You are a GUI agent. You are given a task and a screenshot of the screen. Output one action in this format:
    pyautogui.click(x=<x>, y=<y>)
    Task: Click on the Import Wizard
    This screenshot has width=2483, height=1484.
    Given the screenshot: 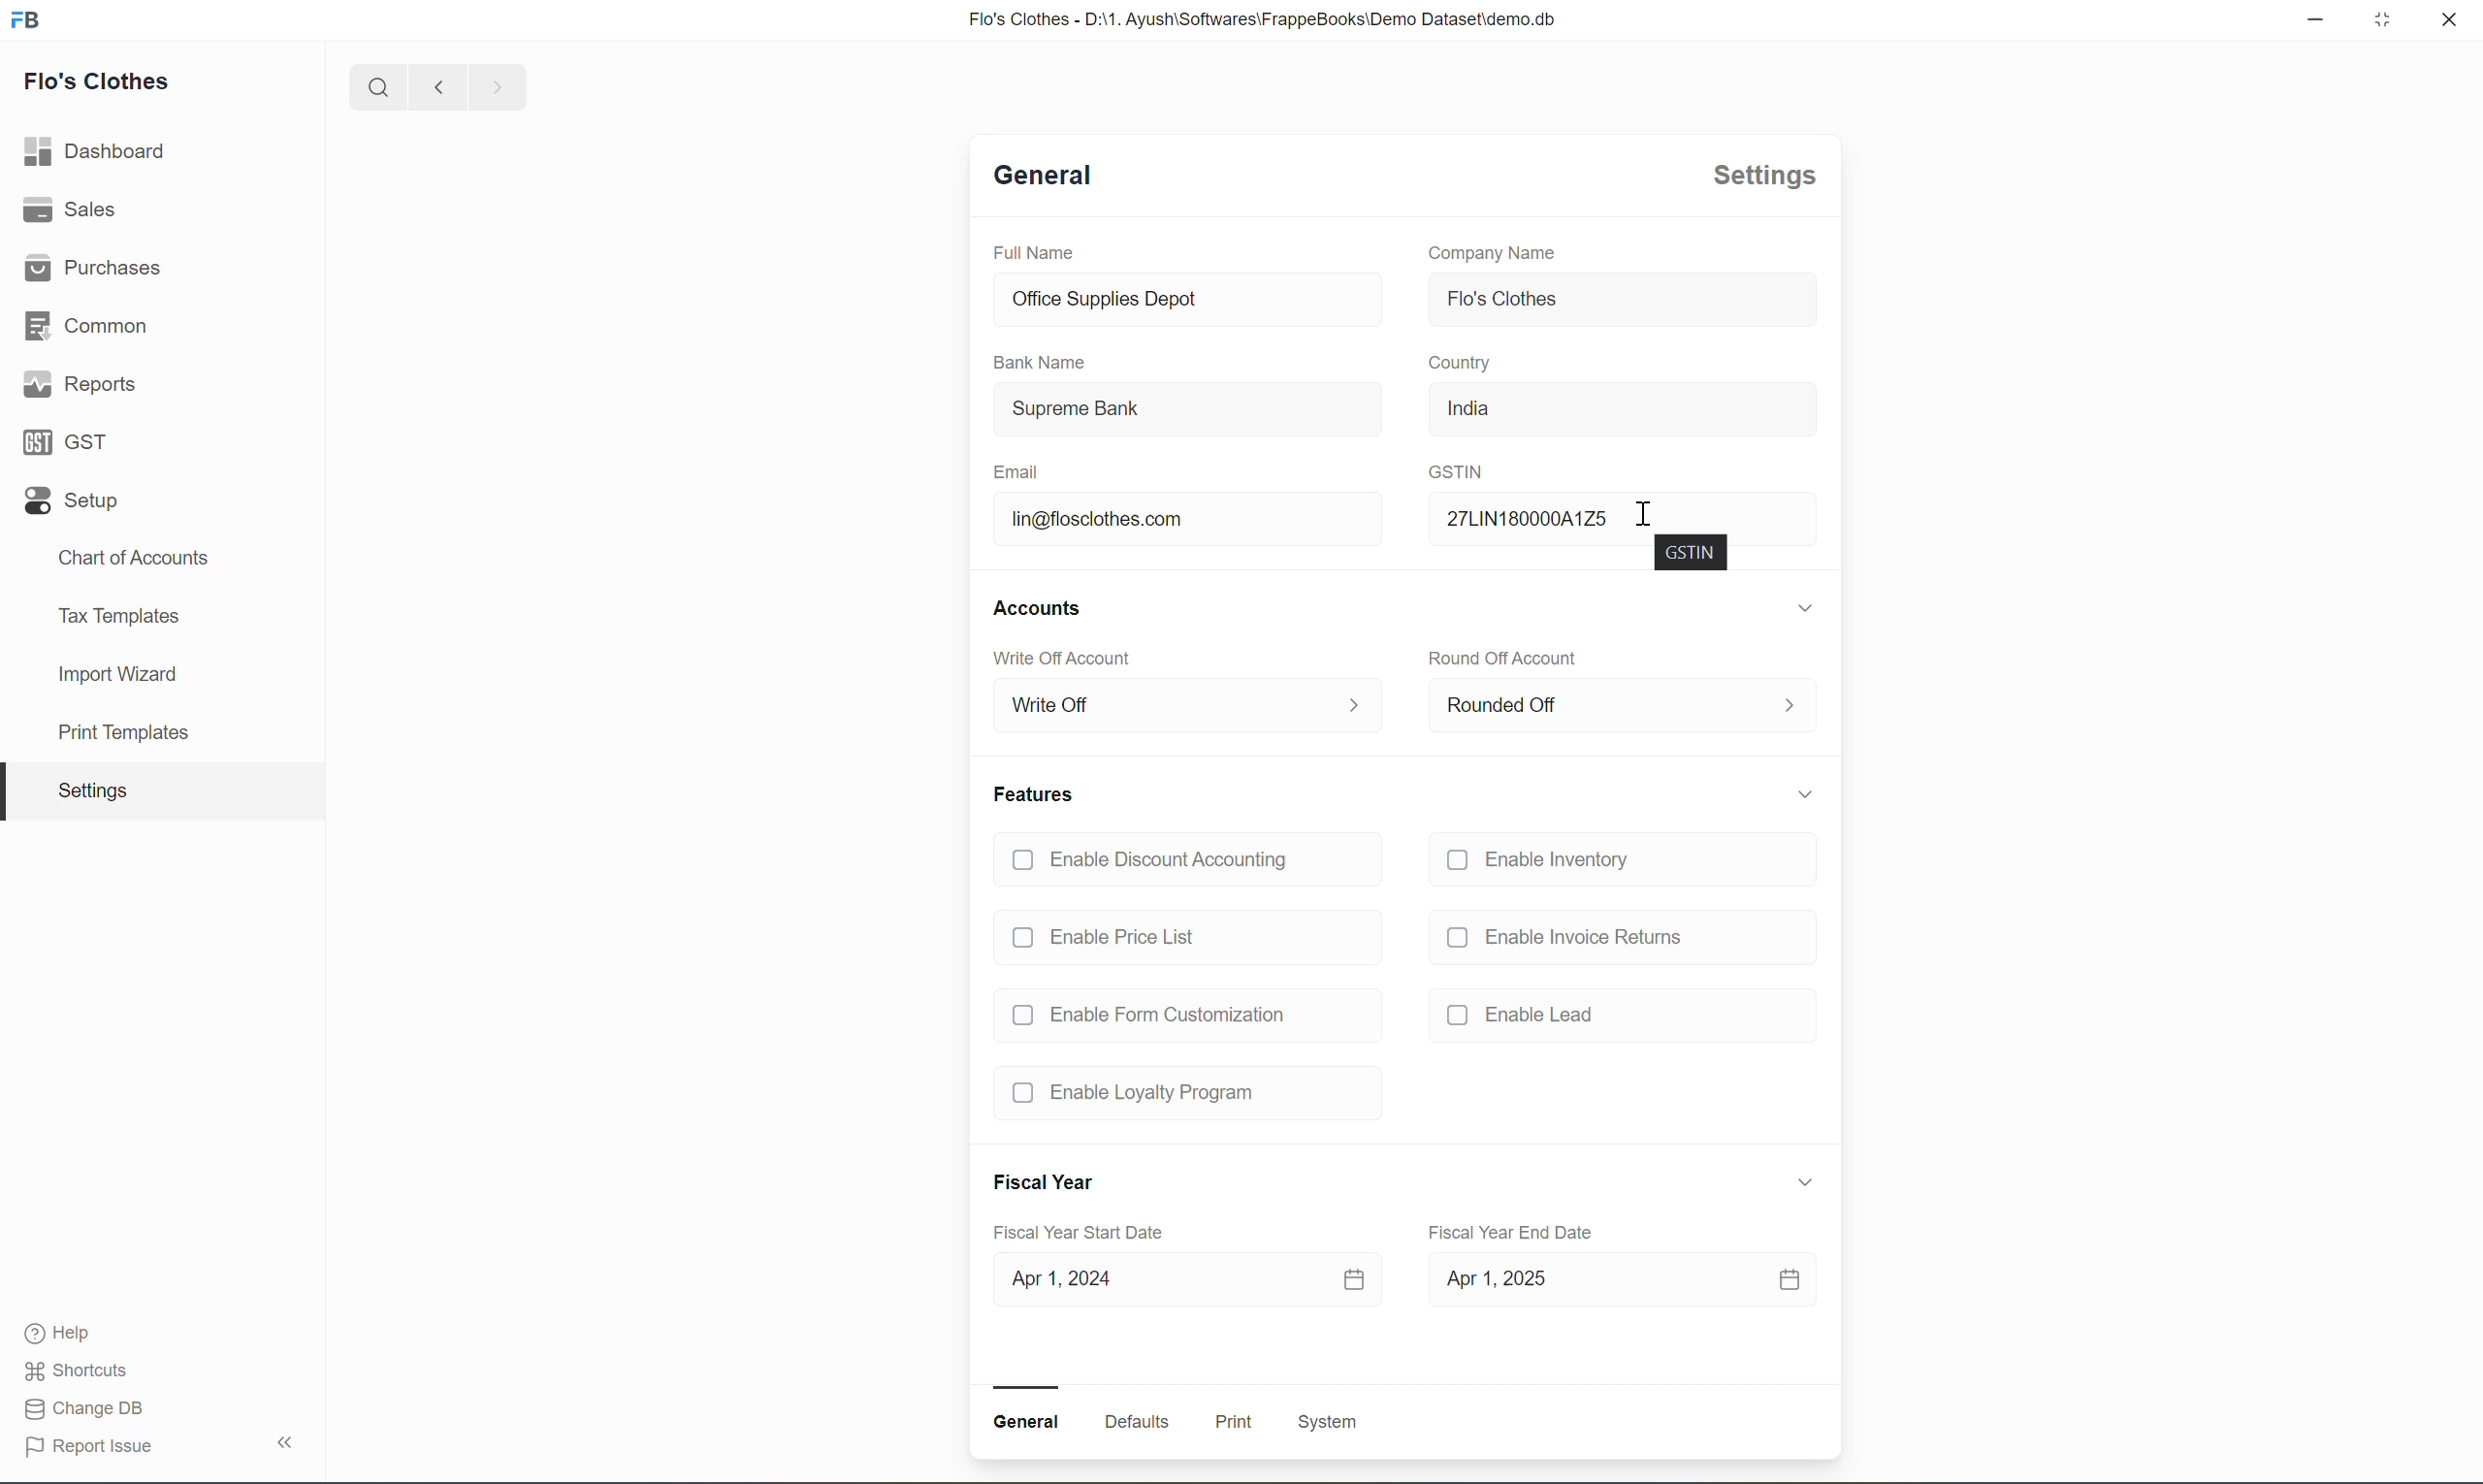 What is the action you would take?
    pyautogui.click(x=112, y=676)
    